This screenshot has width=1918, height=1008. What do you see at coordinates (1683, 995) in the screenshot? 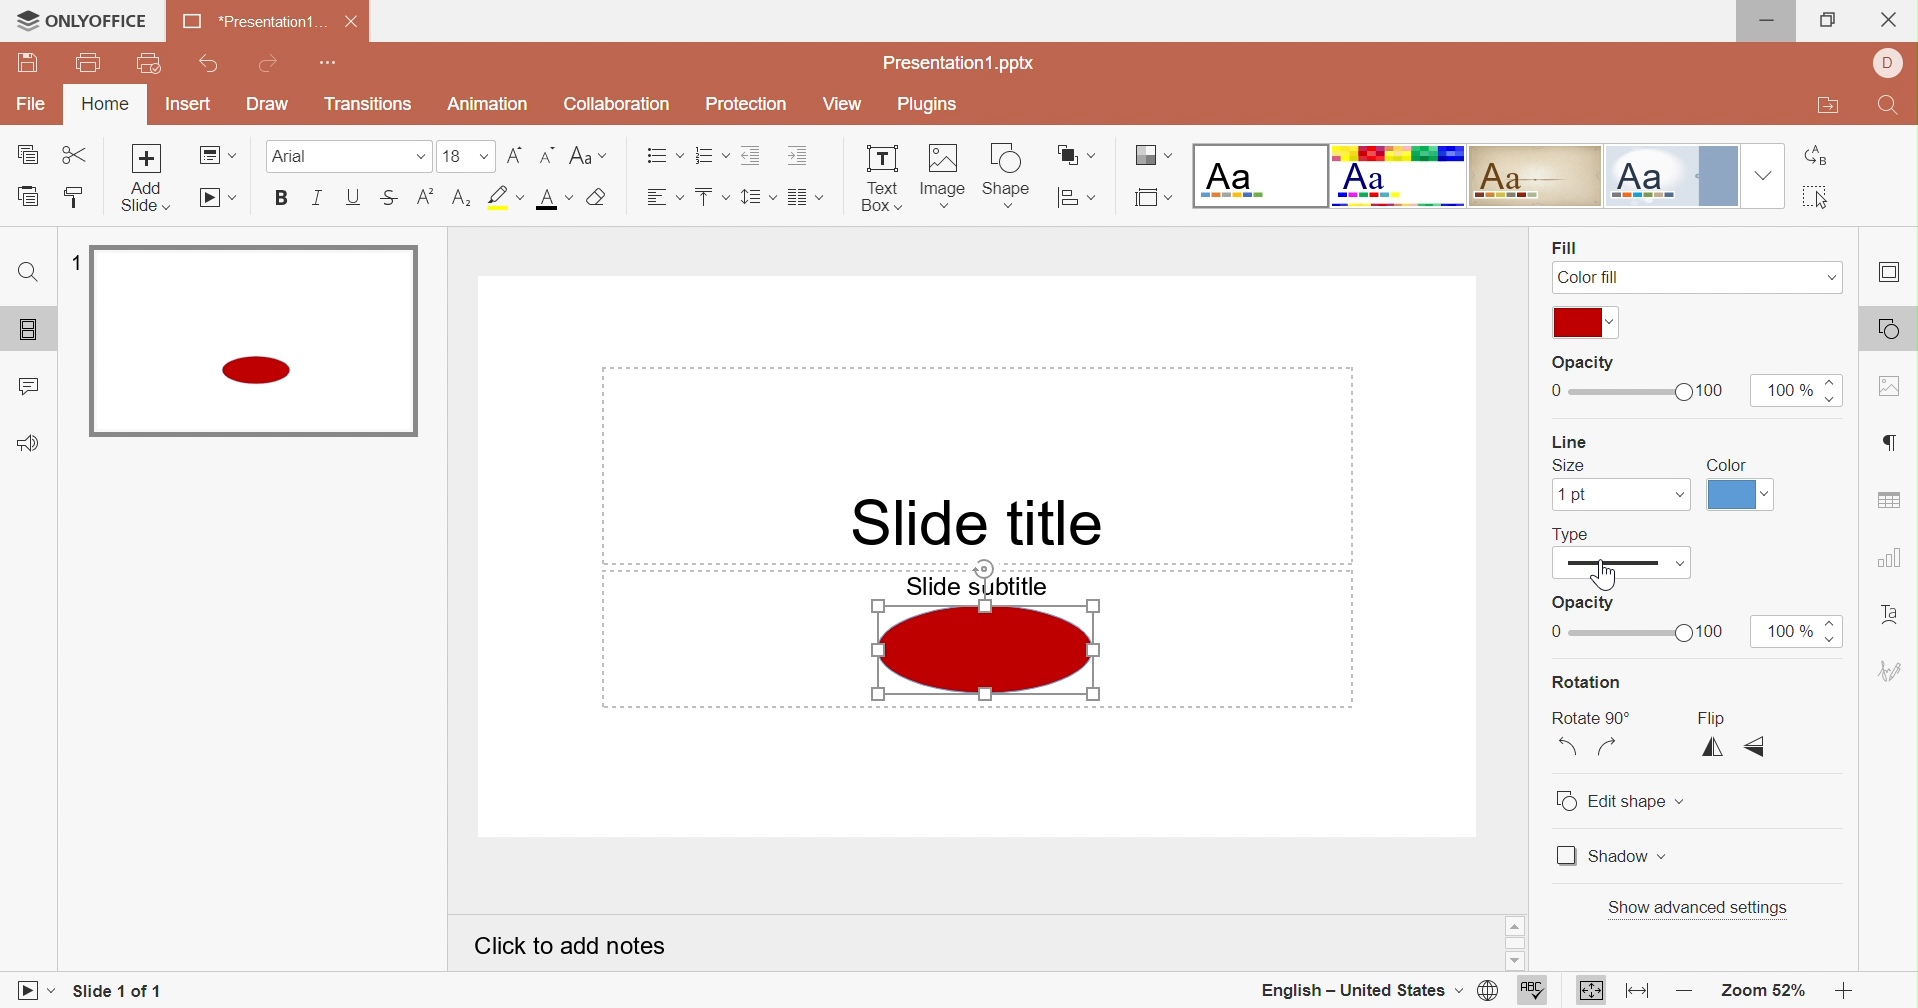
I see `Zoom out` at bounding box center [1683, 995].